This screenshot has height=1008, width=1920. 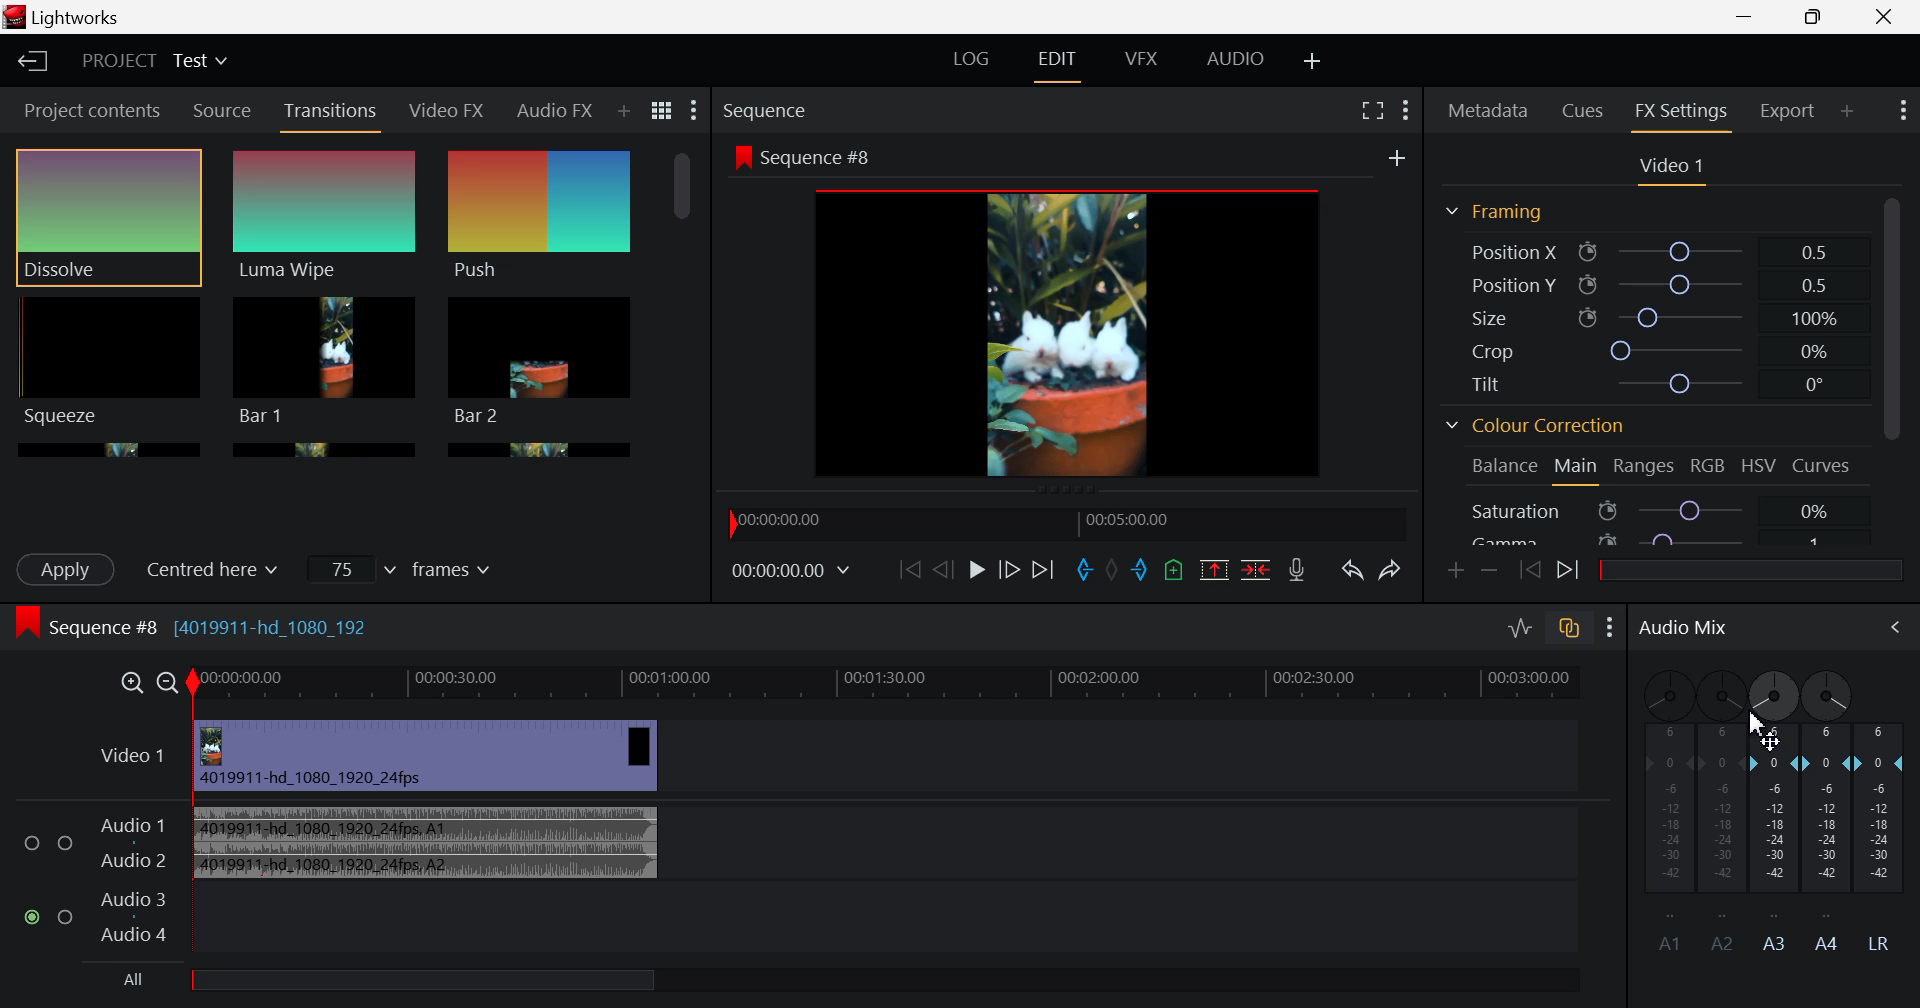 What do you see at coordinates (1657, 540) in the screenshot?
I see `Gamma` at bounding box center [1657, 540].